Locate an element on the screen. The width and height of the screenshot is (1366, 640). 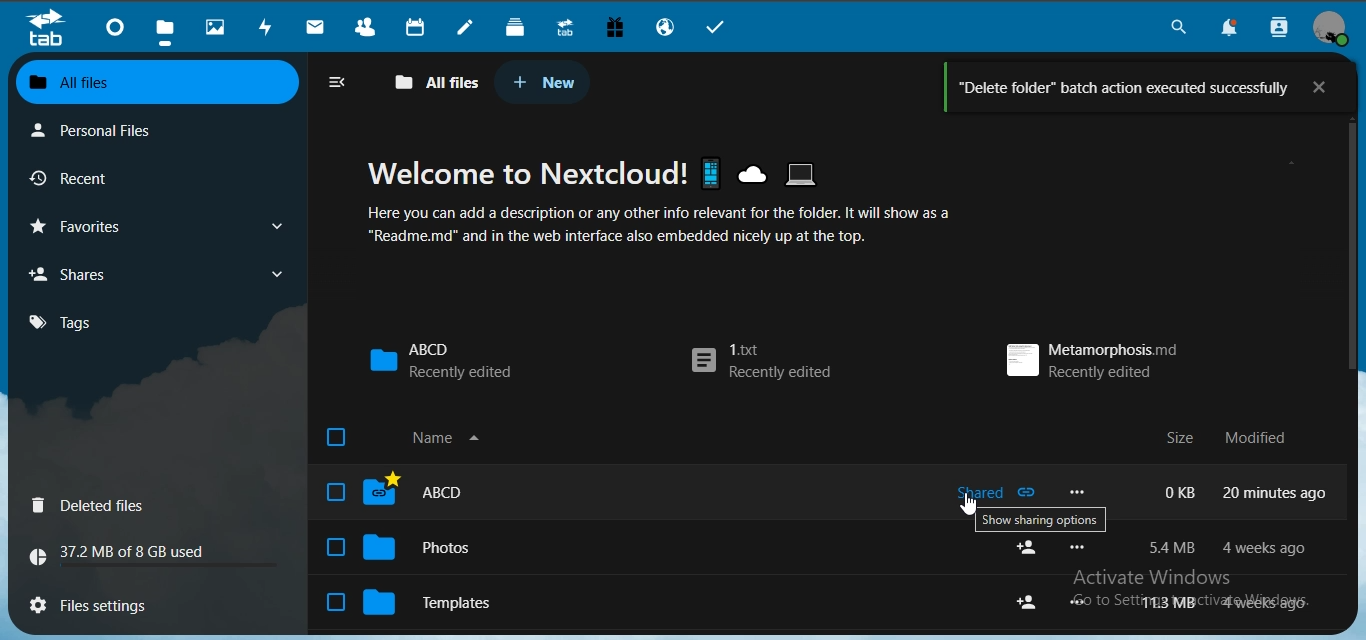
photos is located at coordinates (215, 25).